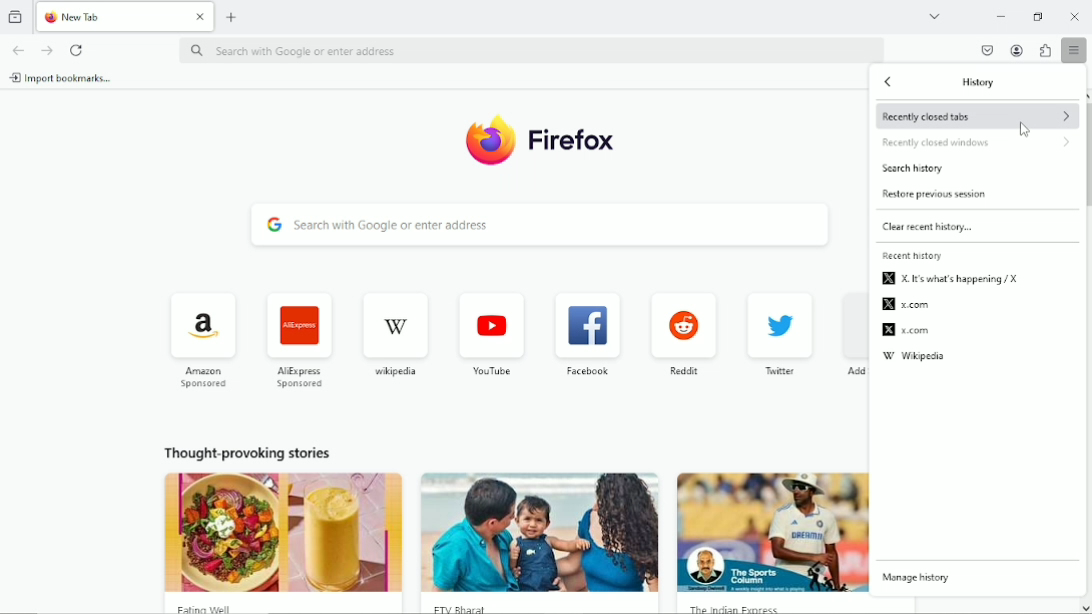 Image resolution: width=1092 pixels, height=614 pixels. What do you see at coordinates (893, 82) in the screenshot?
I see `back` at bounding box center [893, 82].